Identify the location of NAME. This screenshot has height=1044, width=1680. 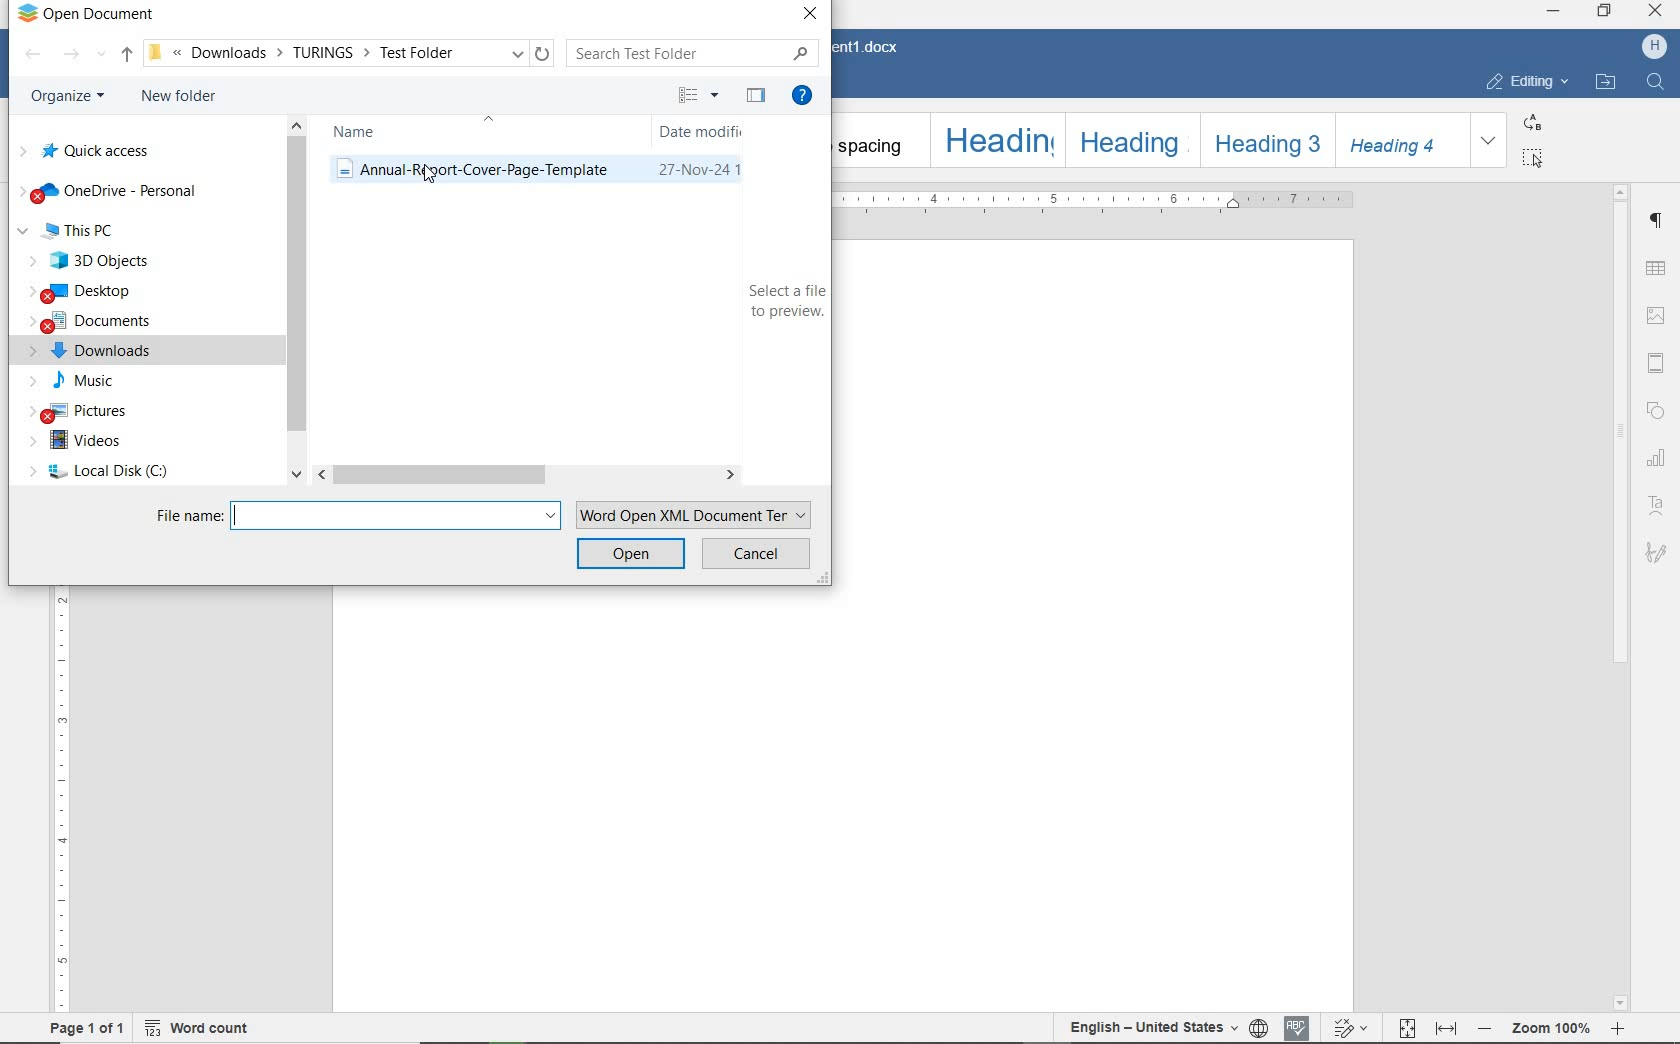
(357, 132).